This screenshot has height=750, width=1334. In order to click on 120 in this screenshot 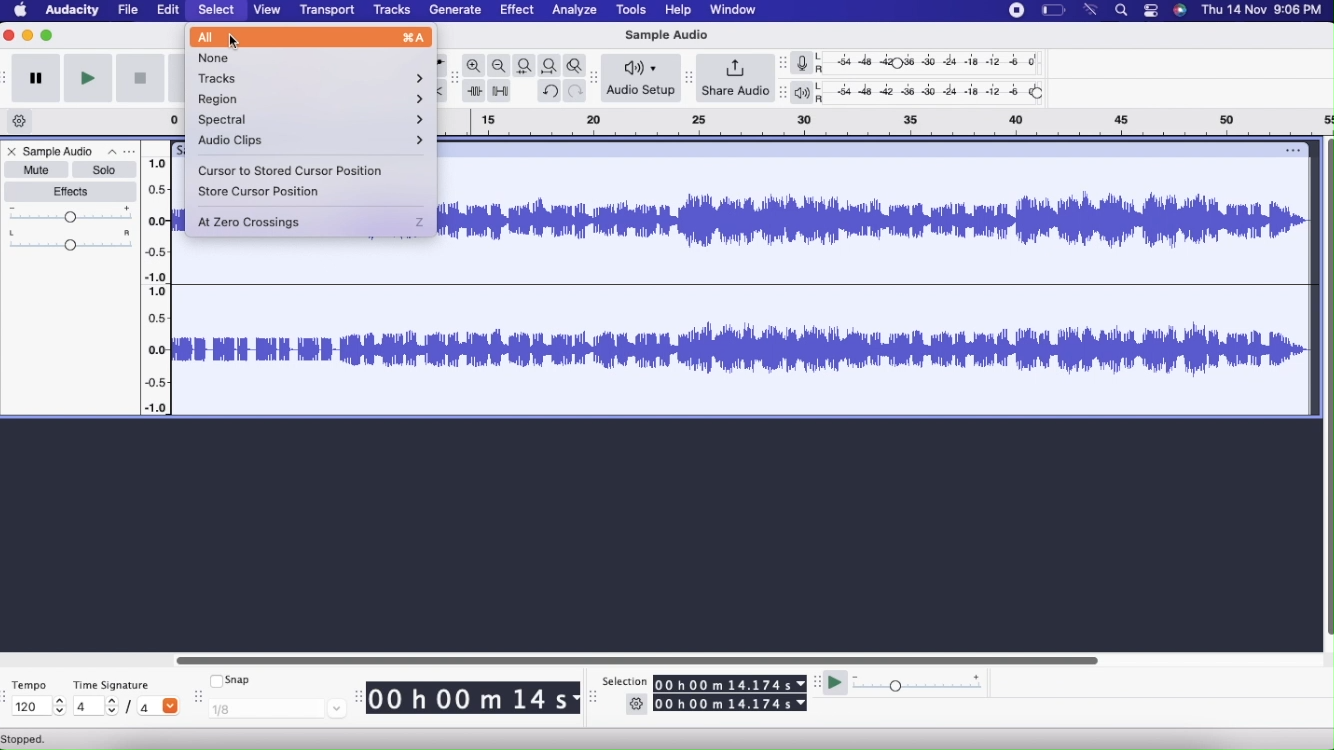, I will do `click(40, 706)`.